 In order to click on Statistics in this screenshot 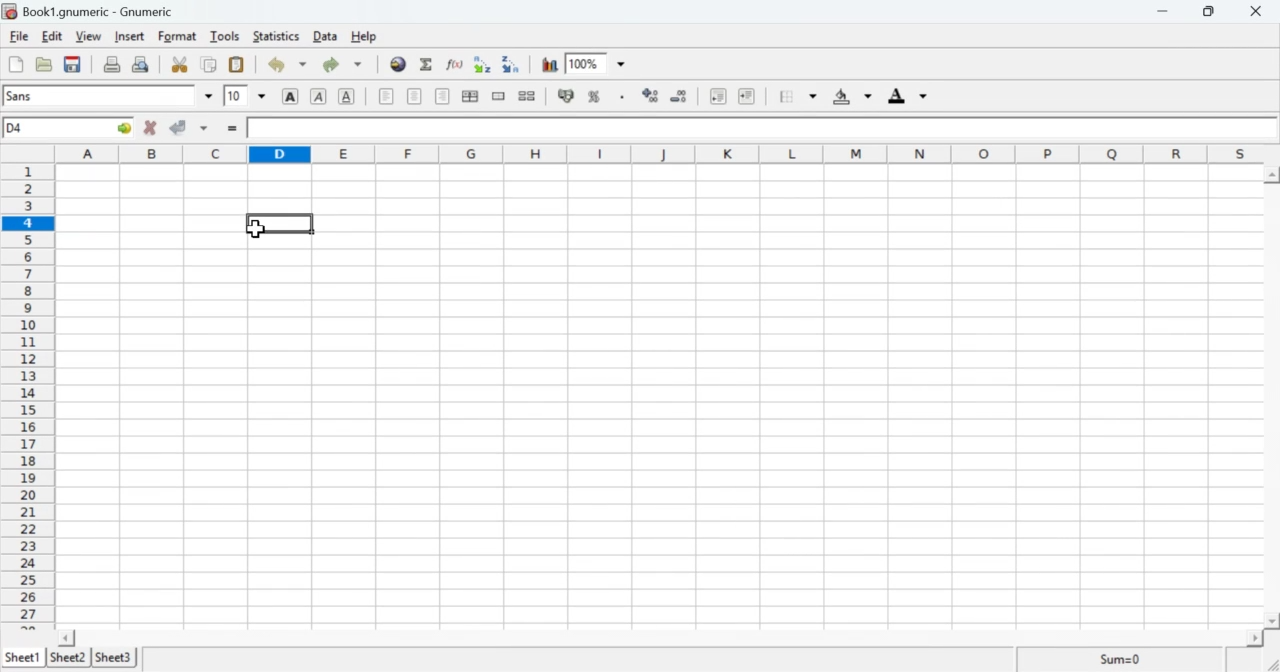, I will do `click(279, 36)`.